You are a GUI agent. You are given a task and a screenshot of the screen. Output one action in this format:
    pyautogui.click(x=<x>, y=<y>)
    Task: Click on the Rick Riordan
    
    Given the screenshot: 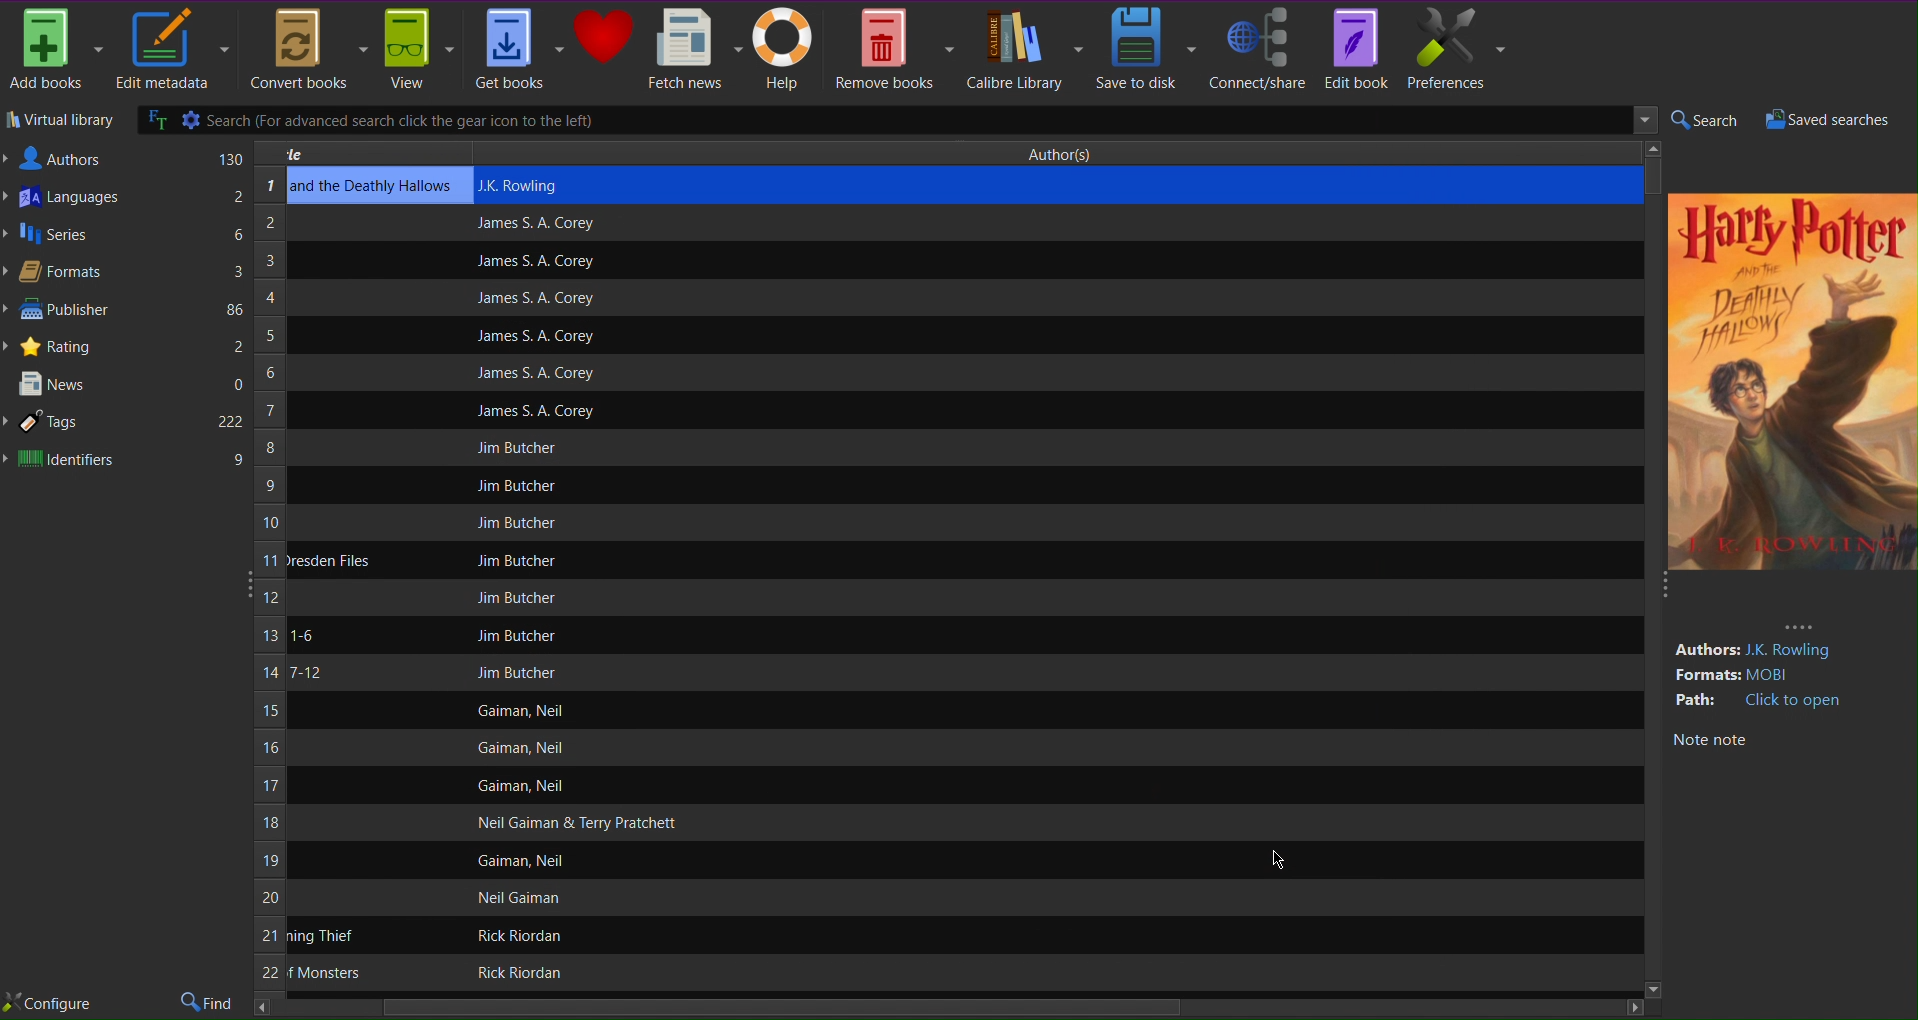 What is the action you would take?
    pyautogui.click(x=512, y=935)
    